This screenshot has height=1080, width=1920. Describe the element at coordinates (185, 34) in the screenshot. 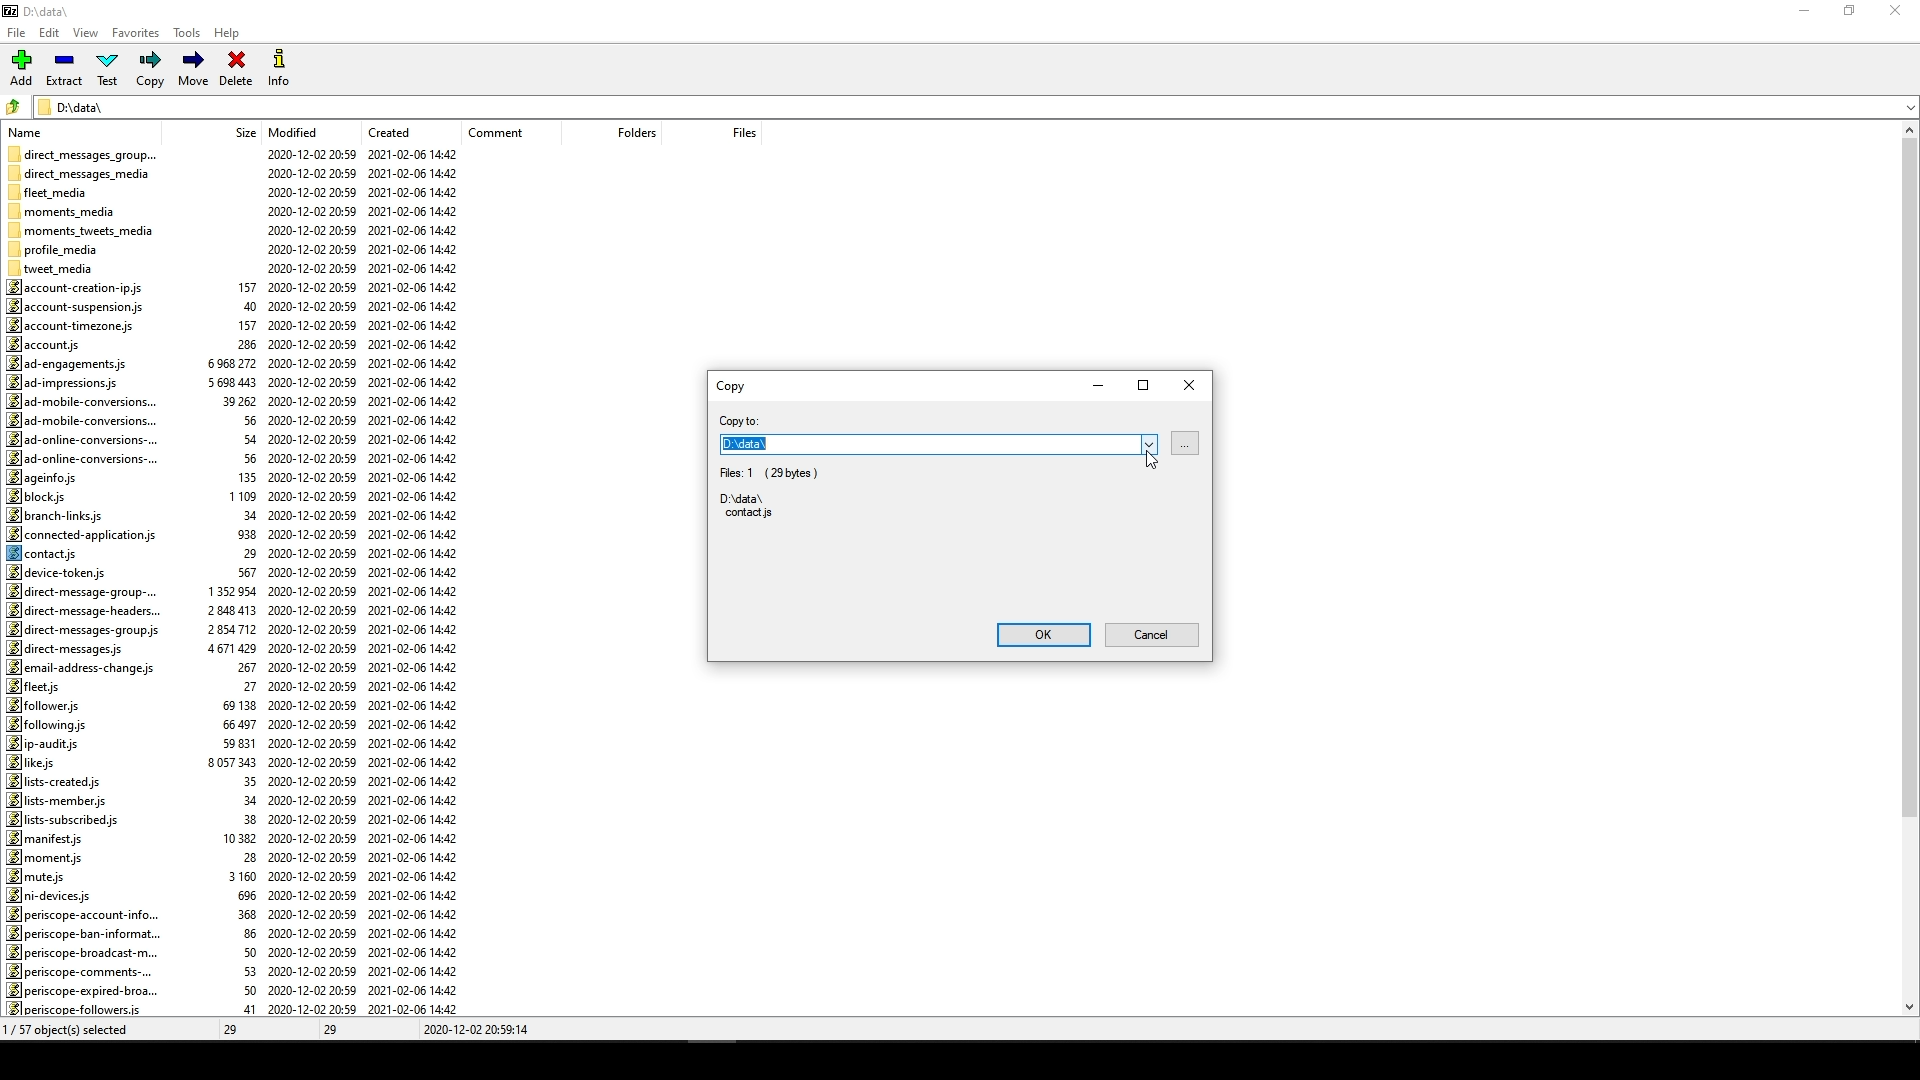

I see `Tools` at that location.